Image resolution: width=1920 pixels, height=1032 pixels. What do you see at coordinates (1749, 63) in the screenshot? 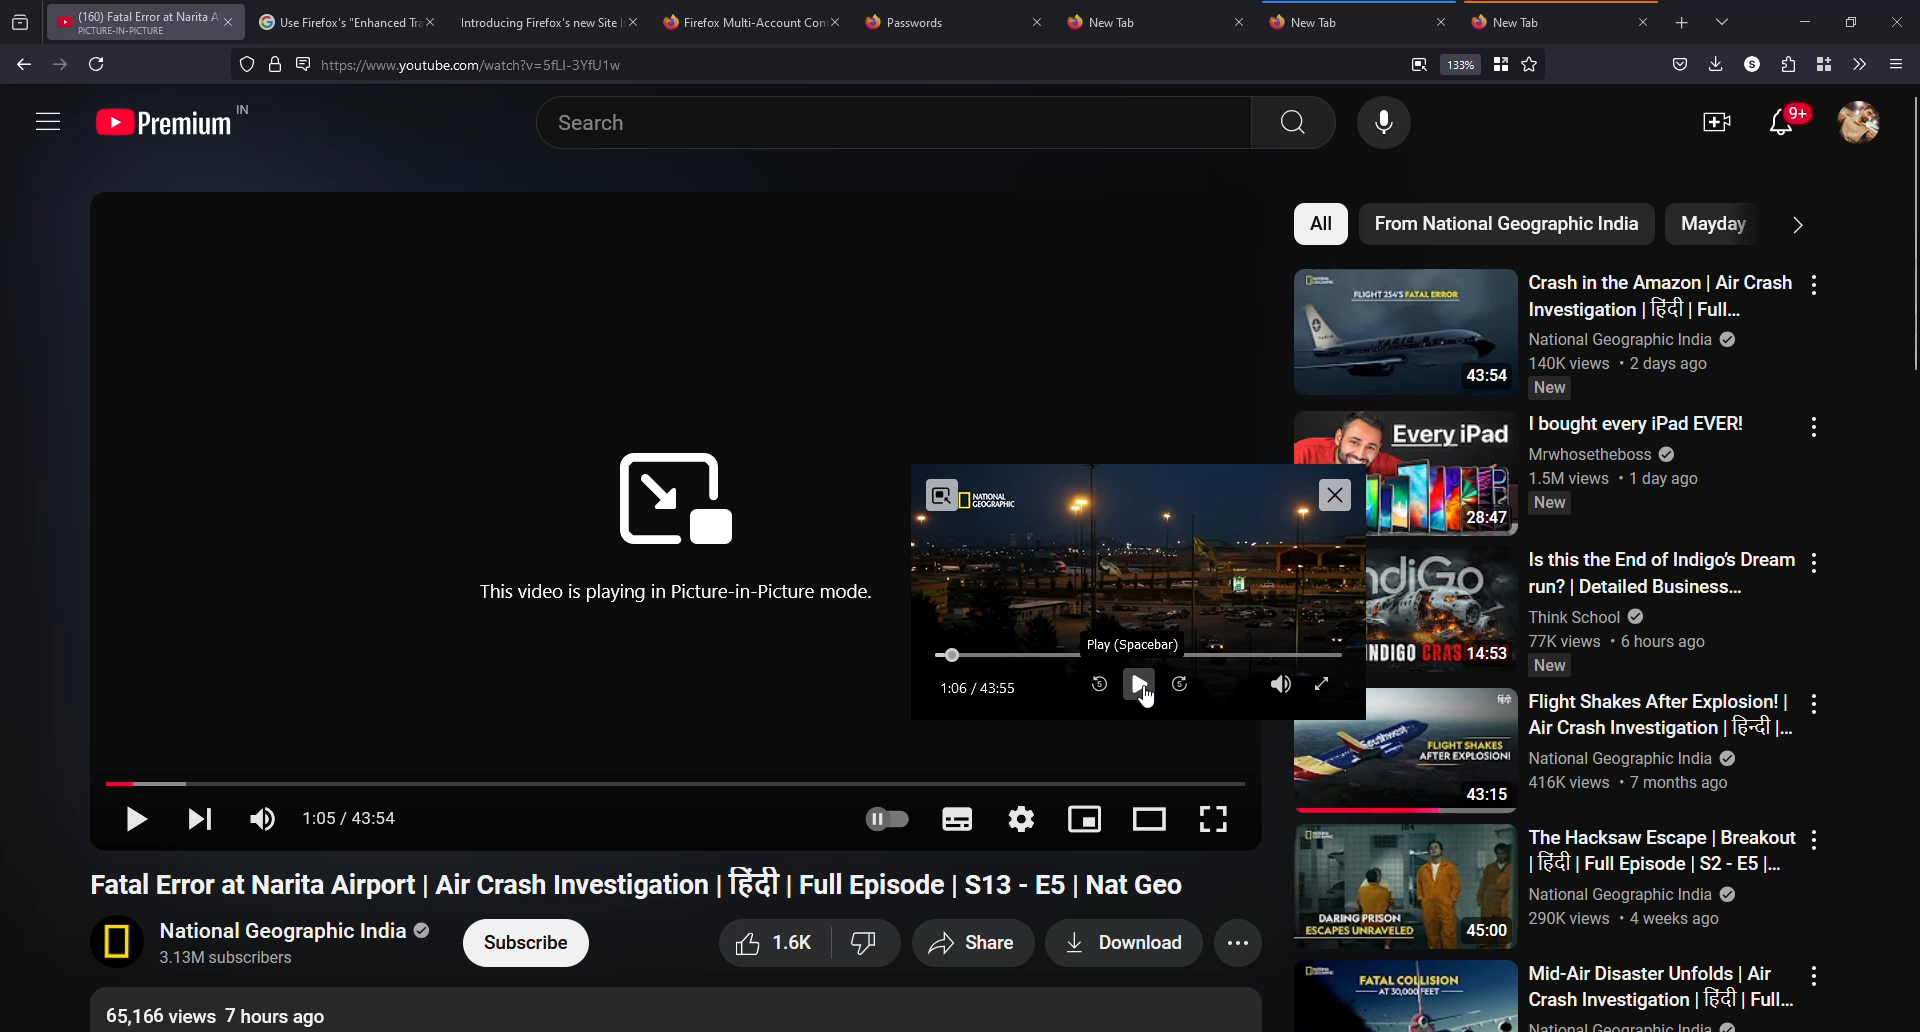
I see `profile` at bounding box center [1749, 63].